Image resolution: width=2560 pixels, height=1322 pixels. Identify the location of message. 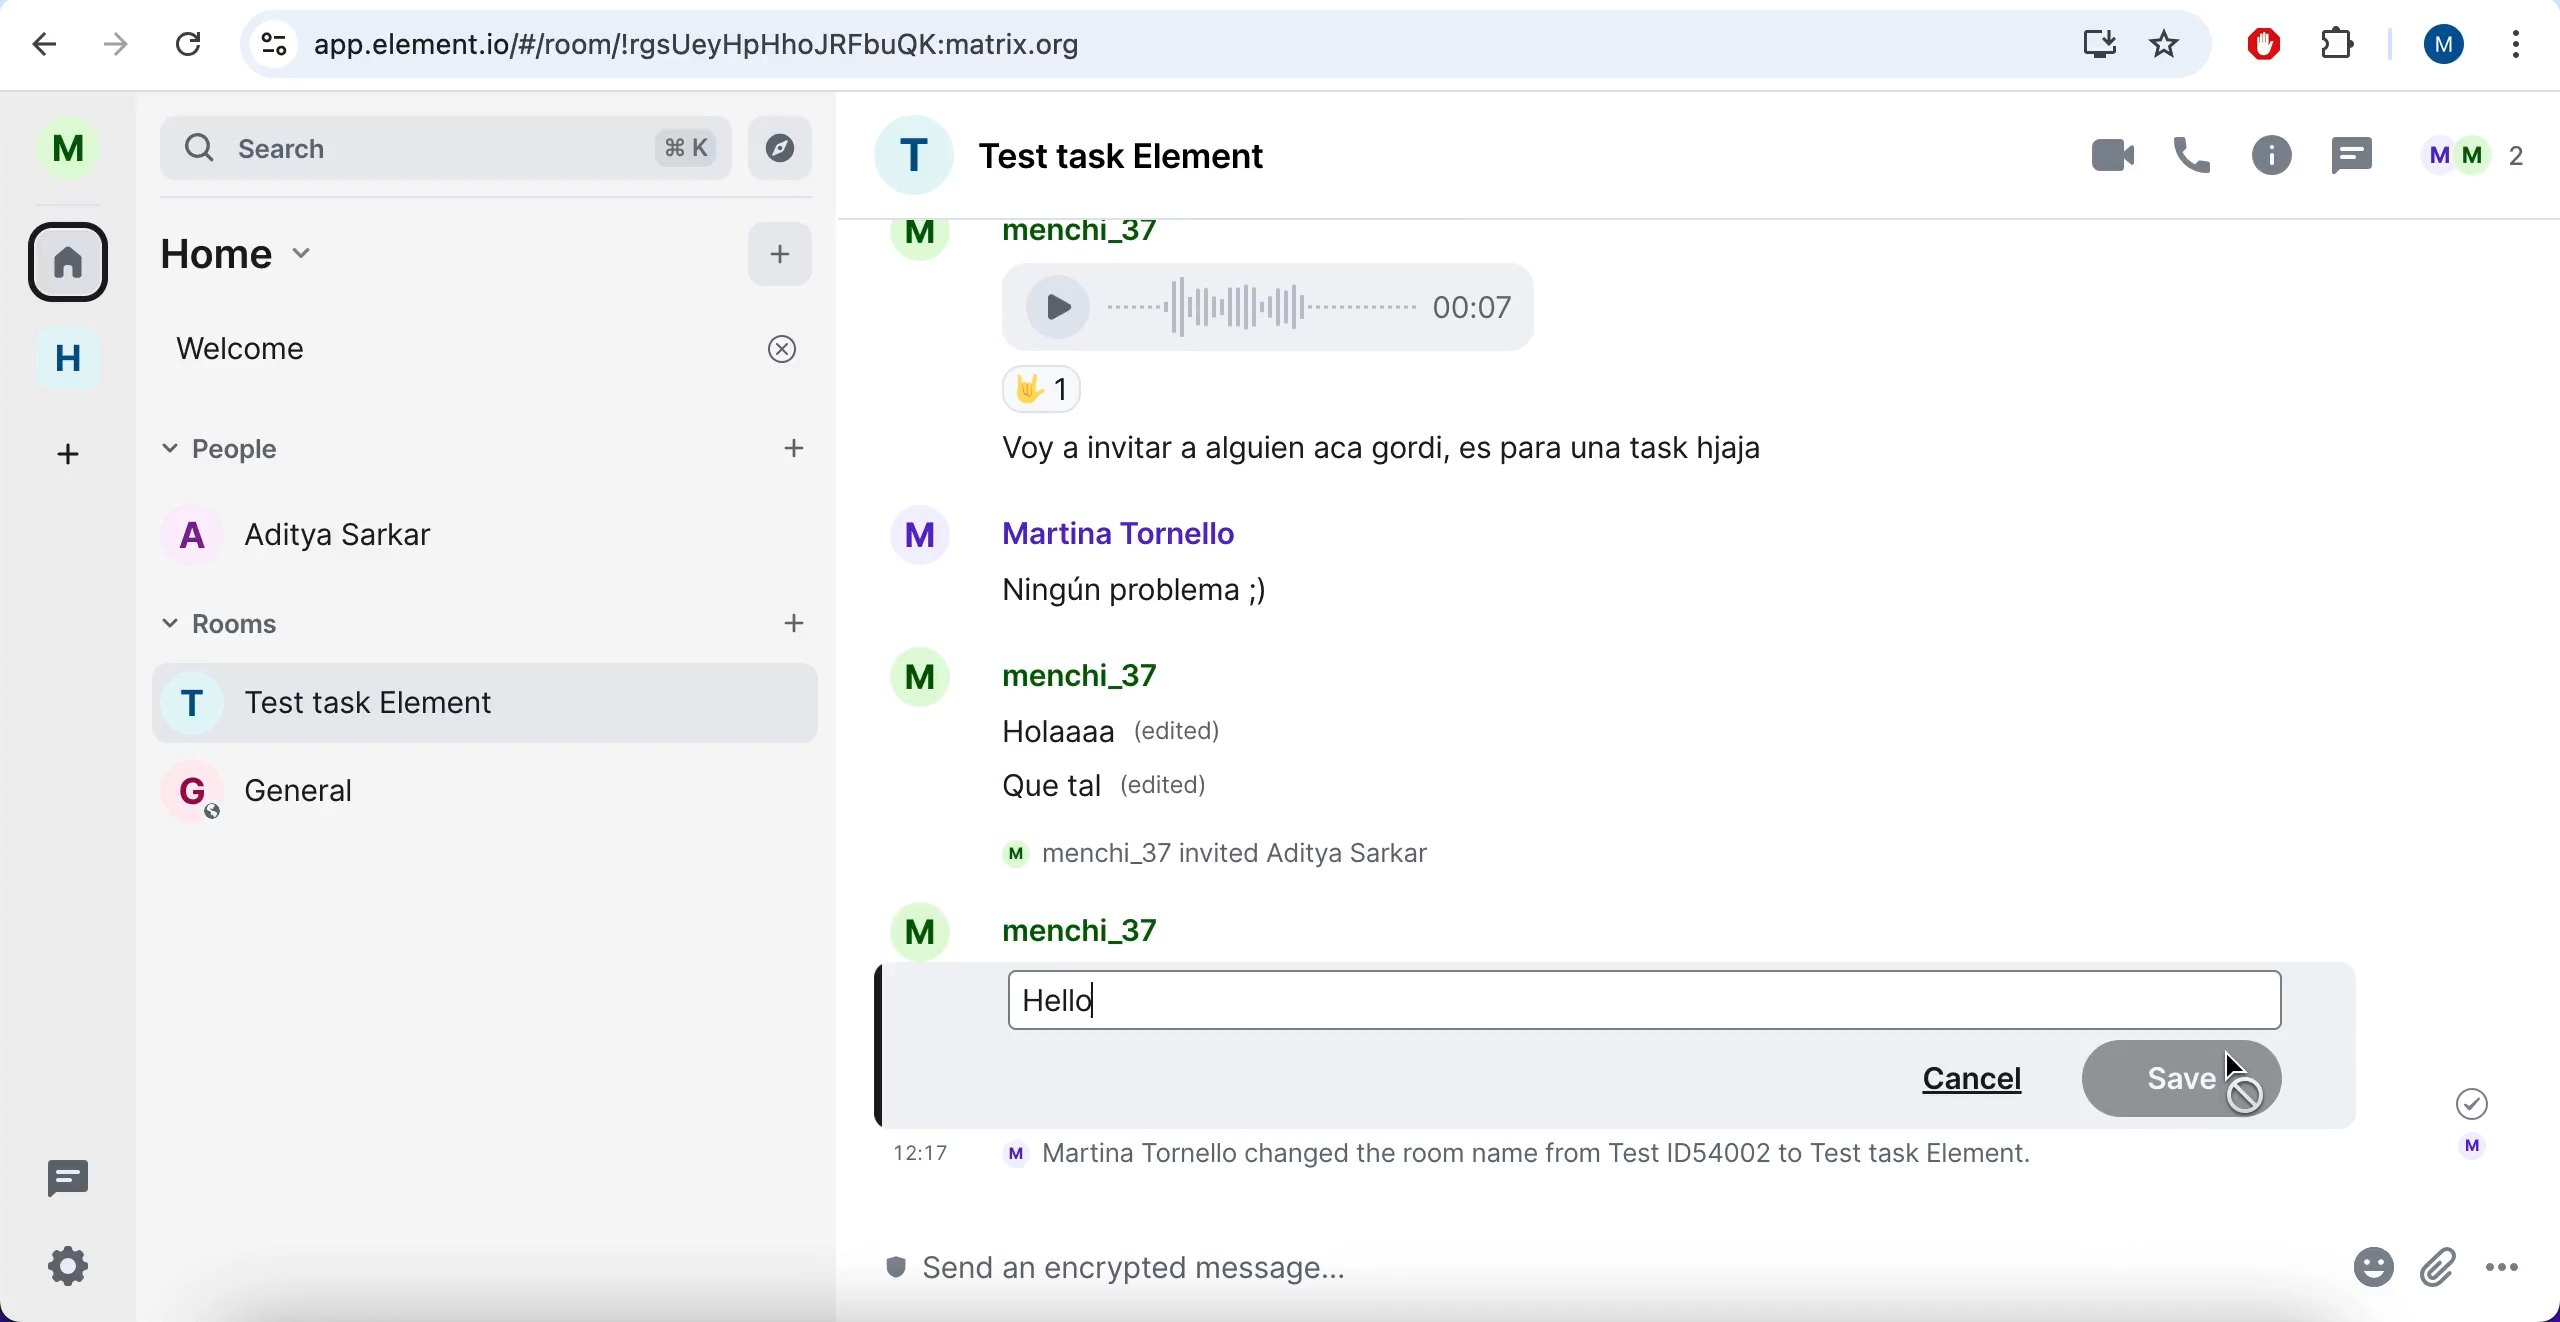
(2355, 157).